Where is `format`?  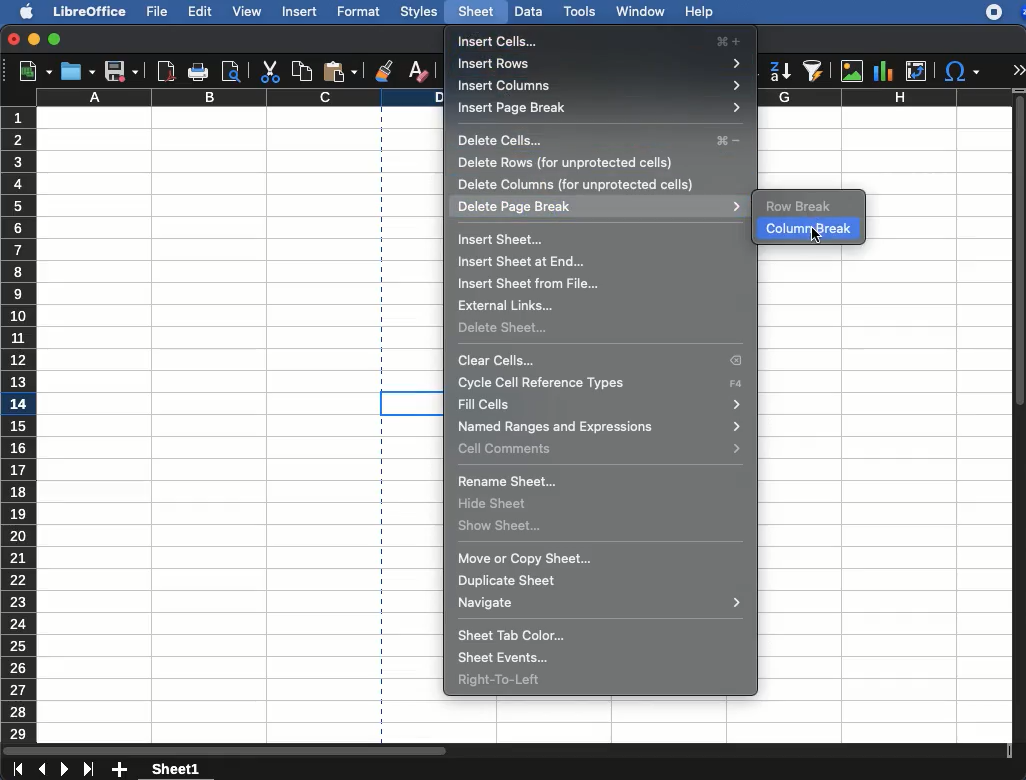
format is located at coordinates (358, 10).